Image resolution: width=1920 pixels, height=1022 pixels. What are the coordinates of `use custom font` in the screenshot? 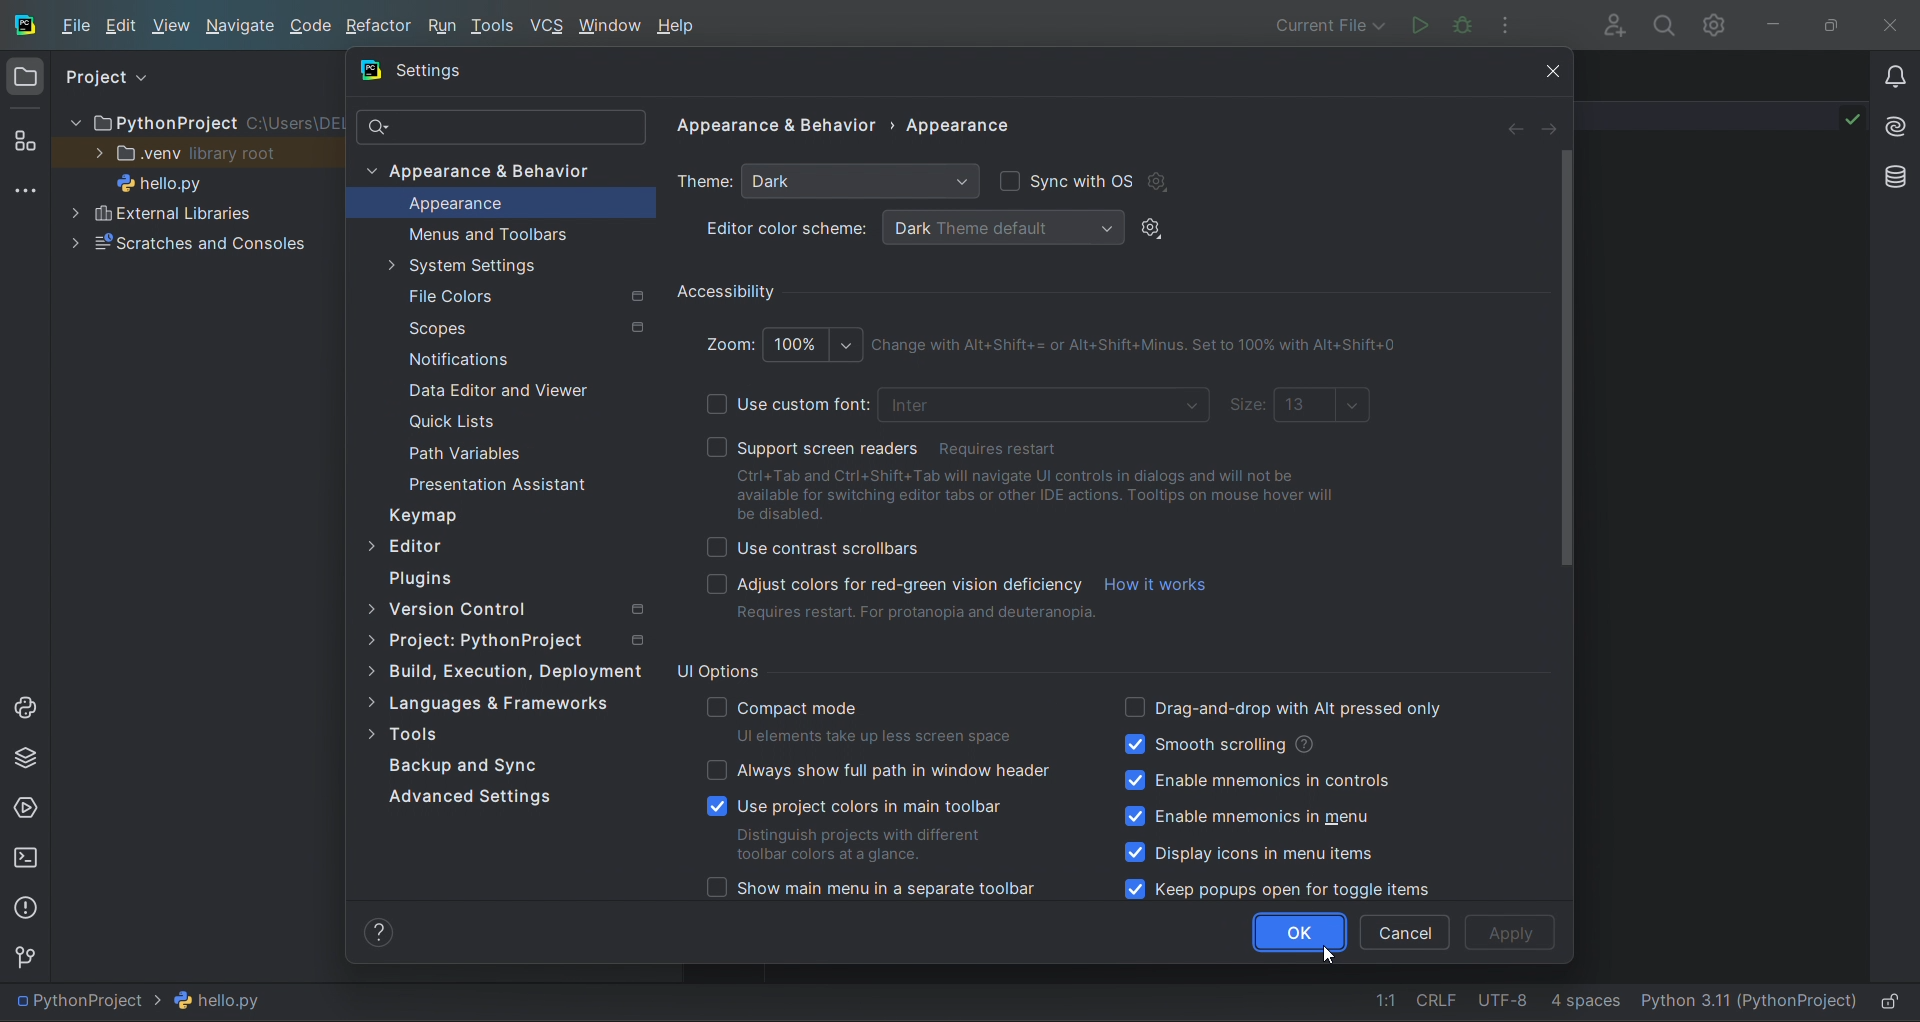 It's located at (803, 401).